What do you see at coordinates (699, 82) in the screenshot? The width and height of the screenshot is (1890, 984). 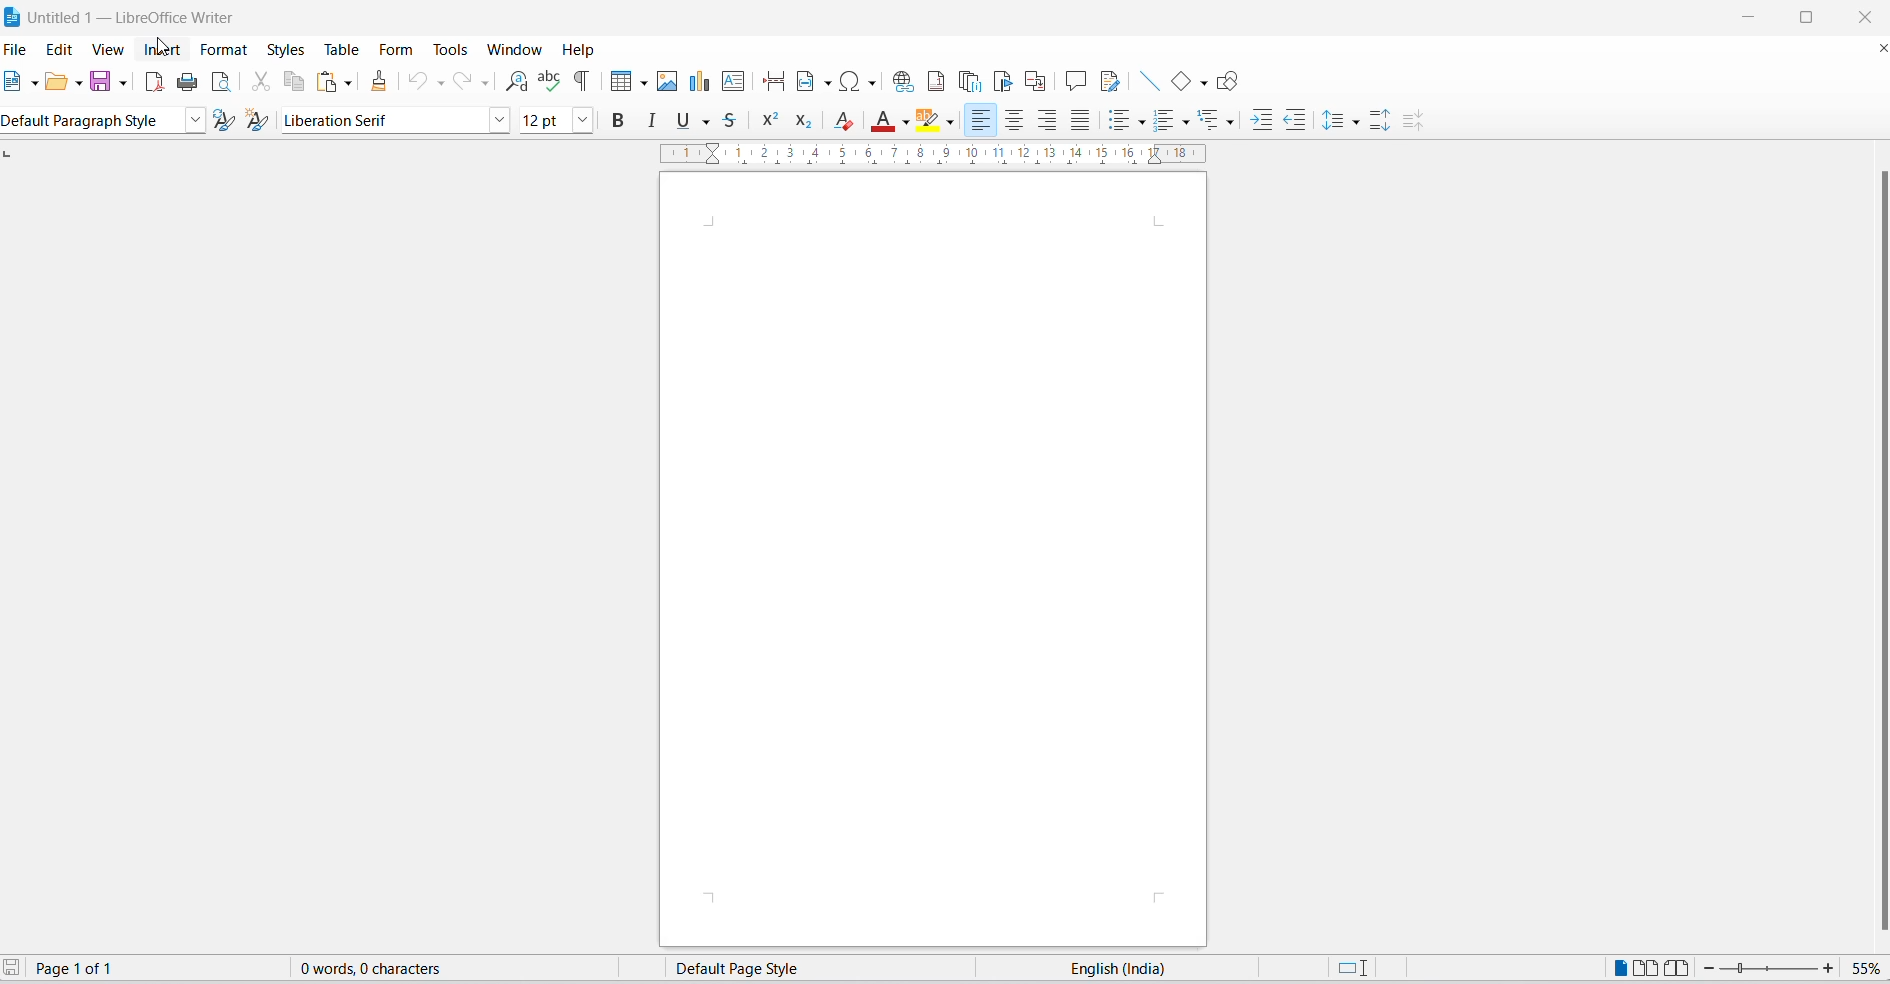 I see `insert charts` at bounding box center [699, 82].